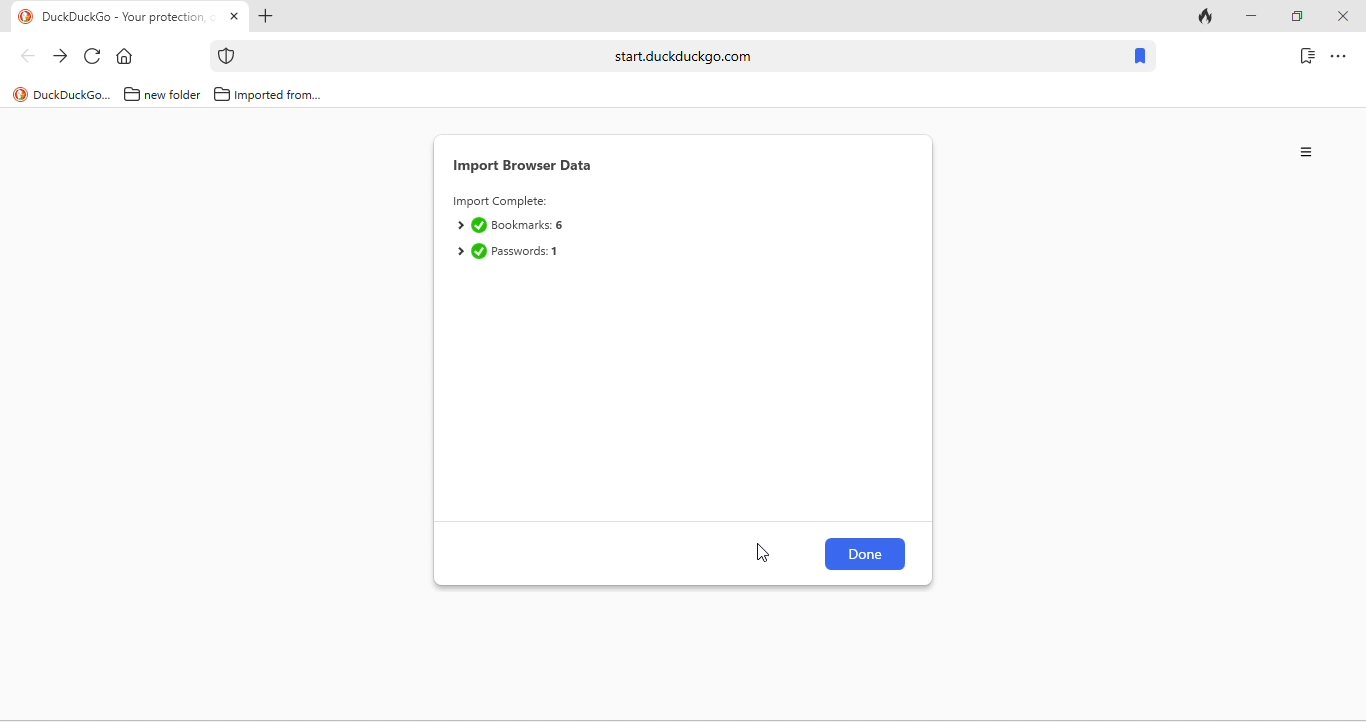 The width and height of the screenshot is (1366, 722). What do you see at coordinates (73, 94) in the screenshot?
I see `DuckDuckGo...` at bounding box center [73, 94].